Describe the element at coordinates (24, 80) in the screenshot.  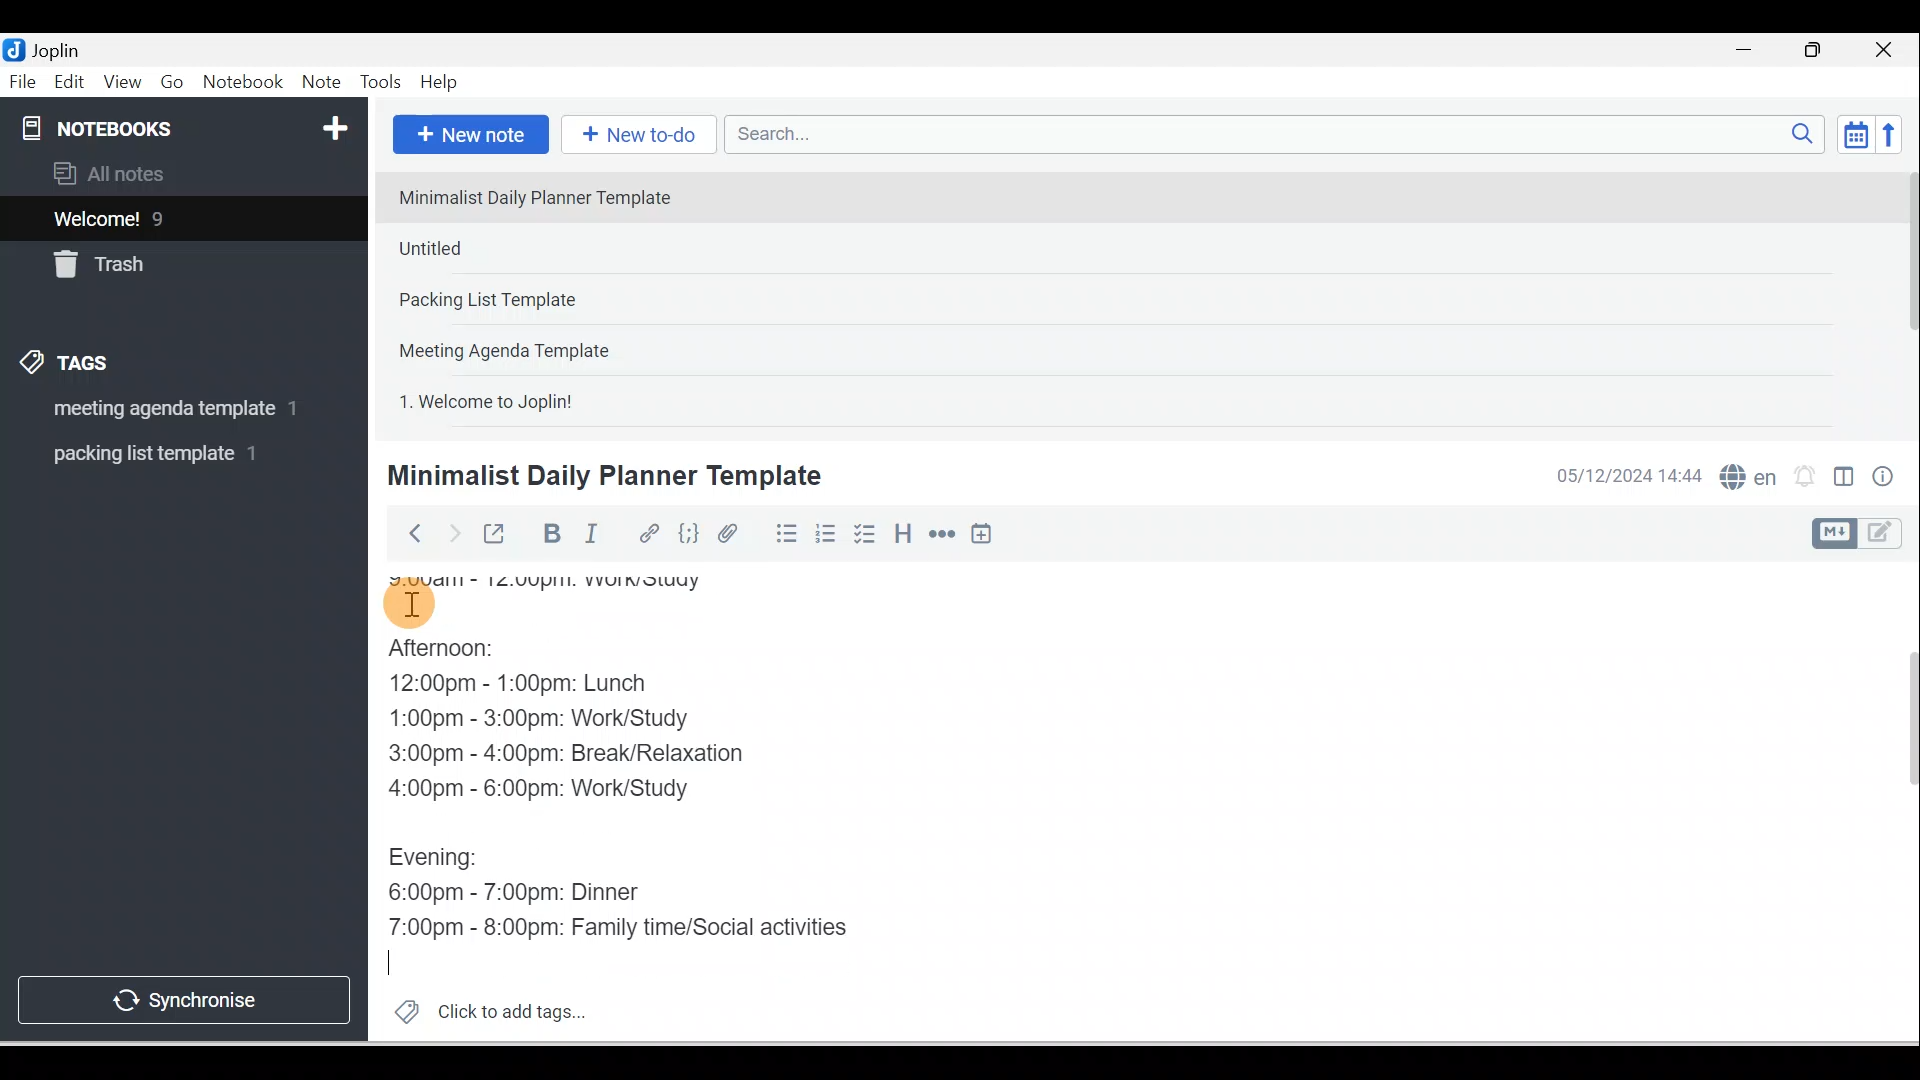
I see `File` at that location.